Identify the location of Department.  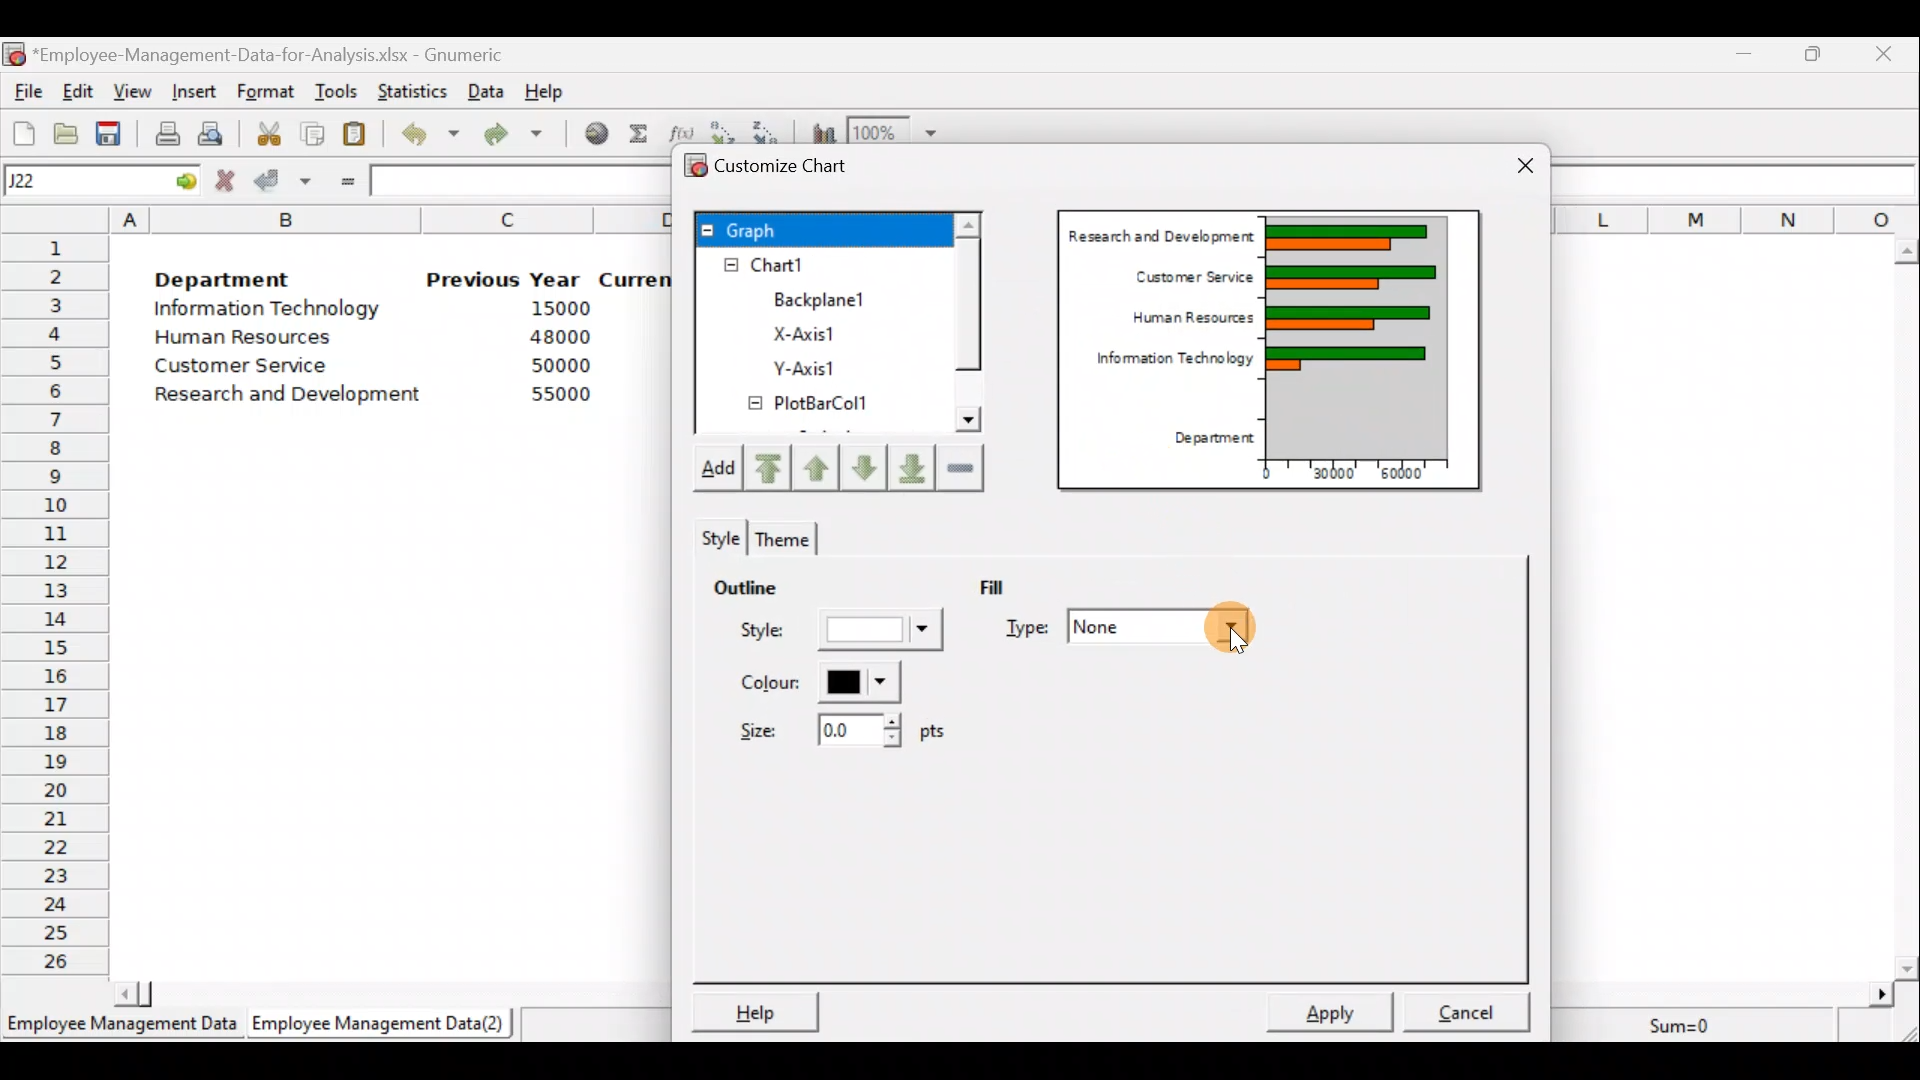
(1208, 434).